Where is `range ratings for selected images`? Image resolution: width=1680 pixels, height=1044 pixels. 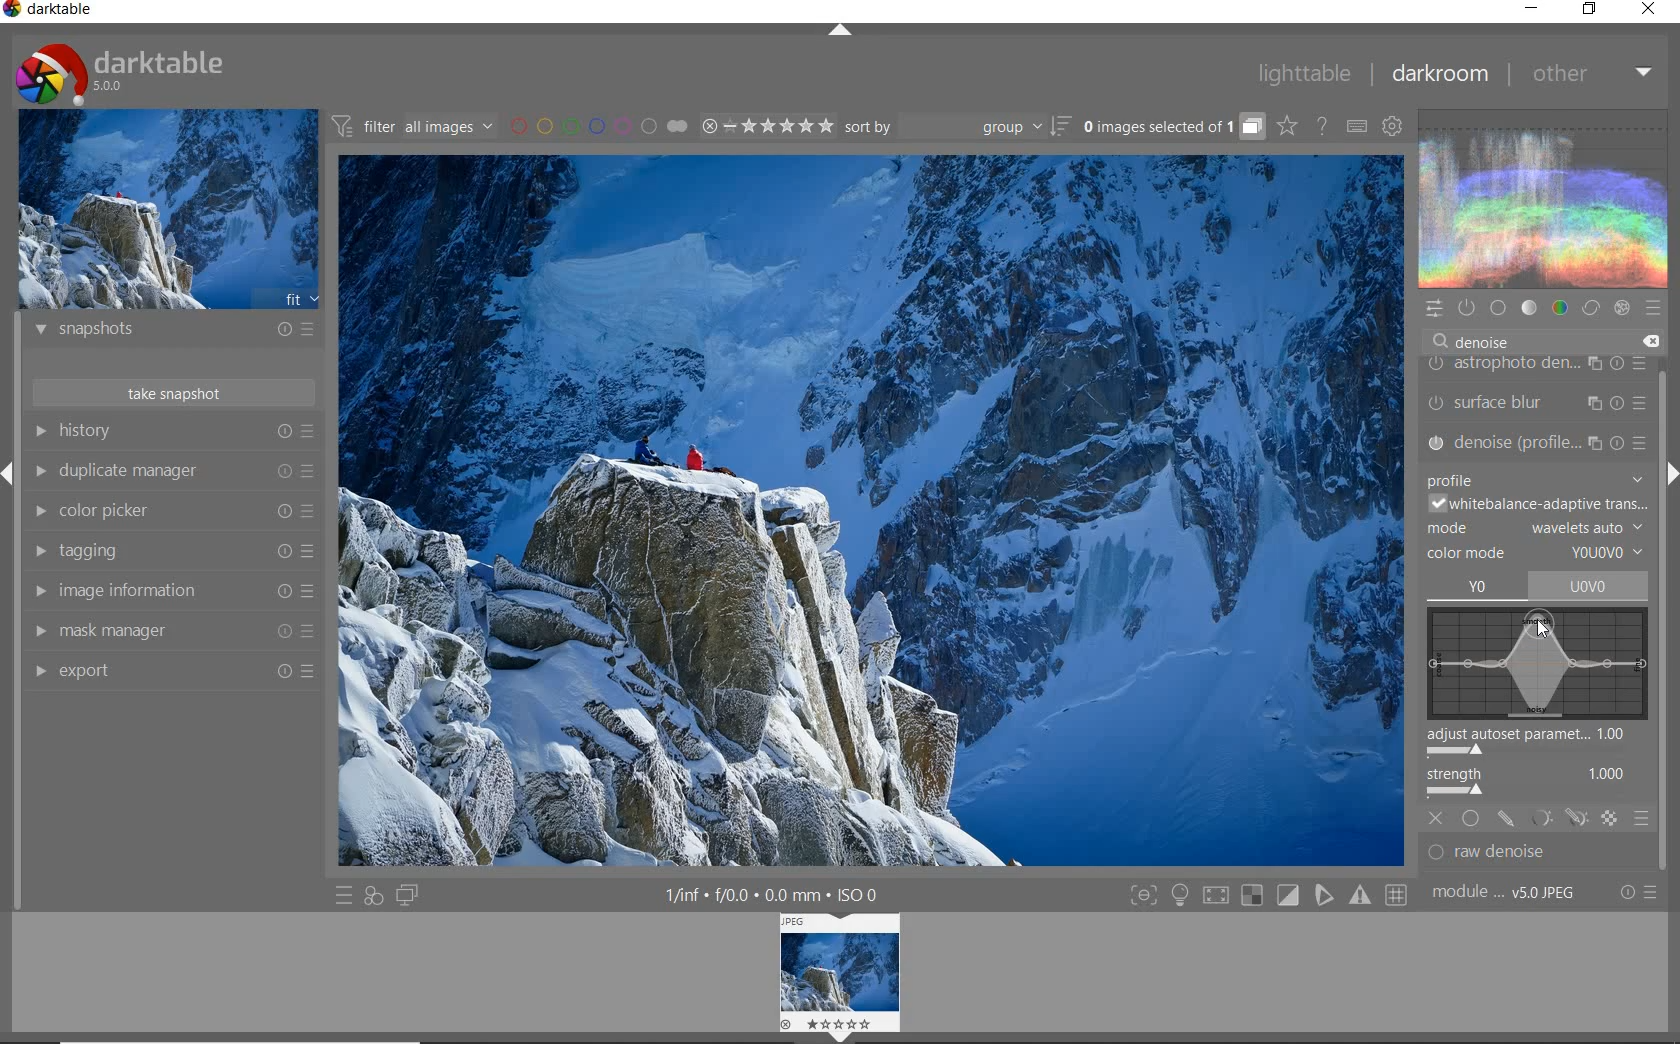 range ratings for selected images is located at coordinates (768, 126).